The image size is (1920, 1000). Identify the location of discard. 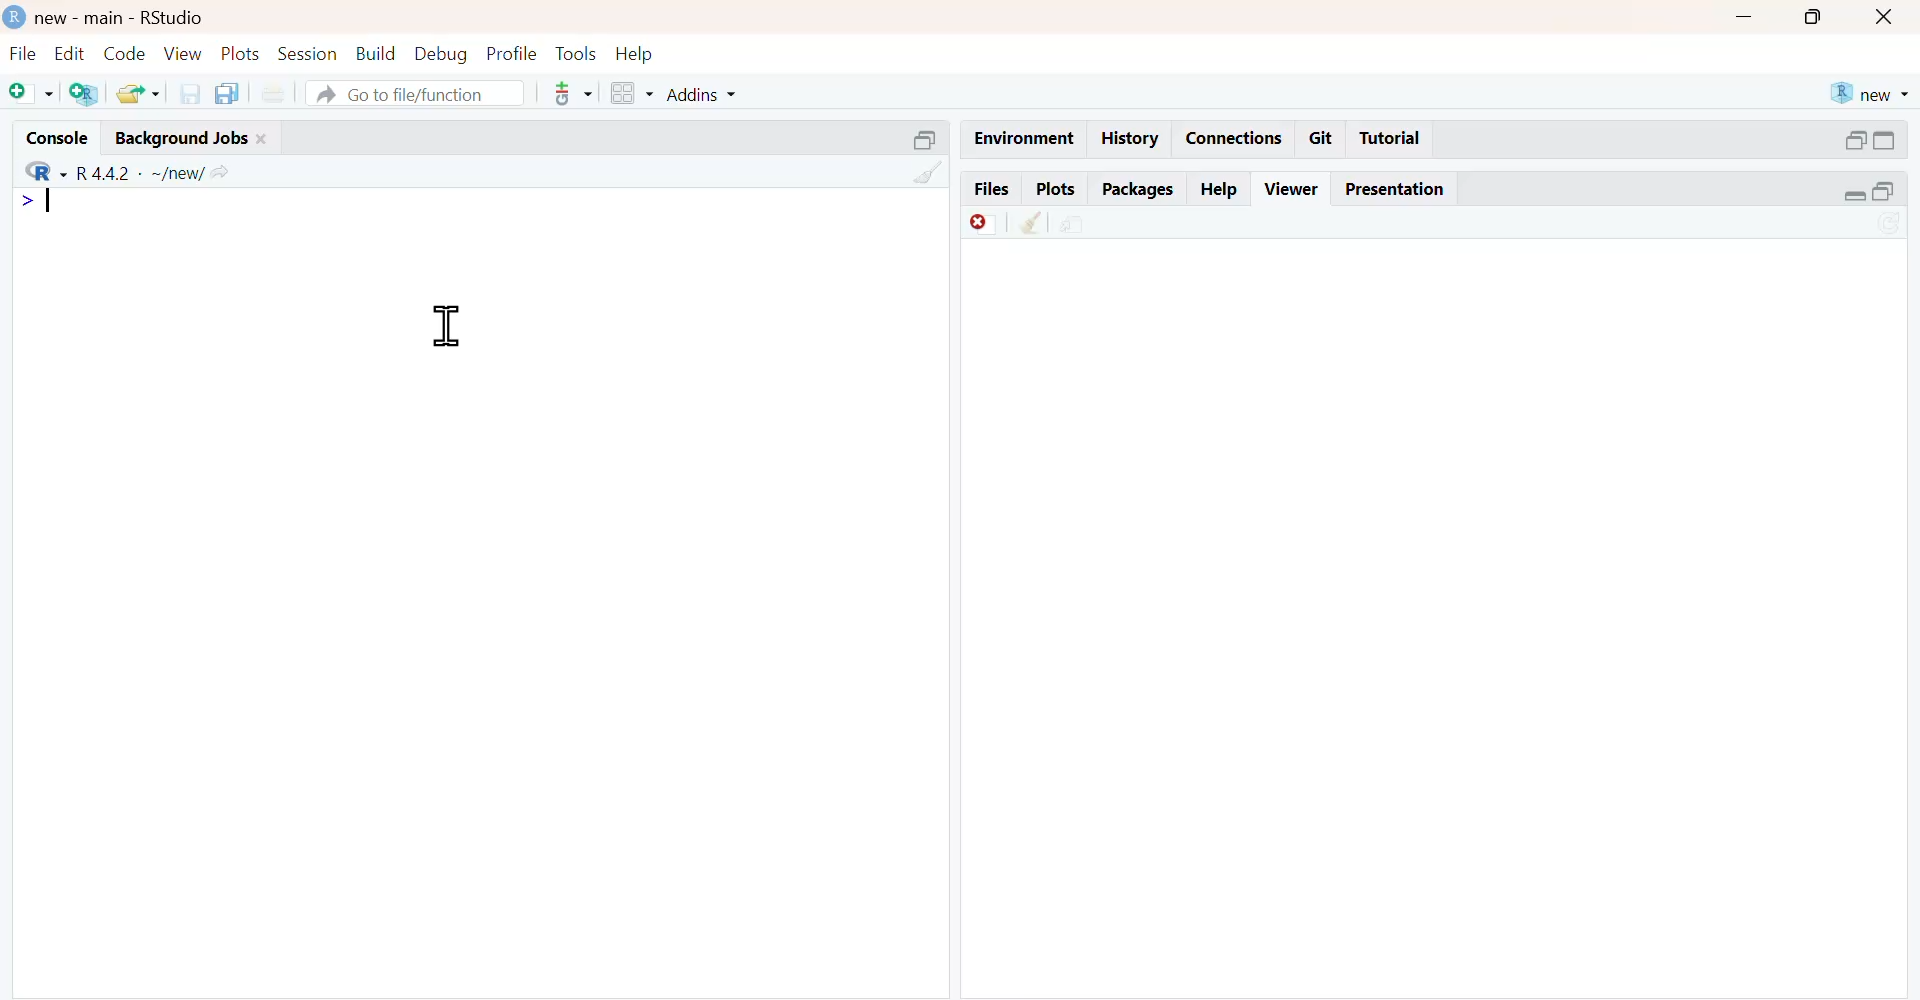
(984, 225).